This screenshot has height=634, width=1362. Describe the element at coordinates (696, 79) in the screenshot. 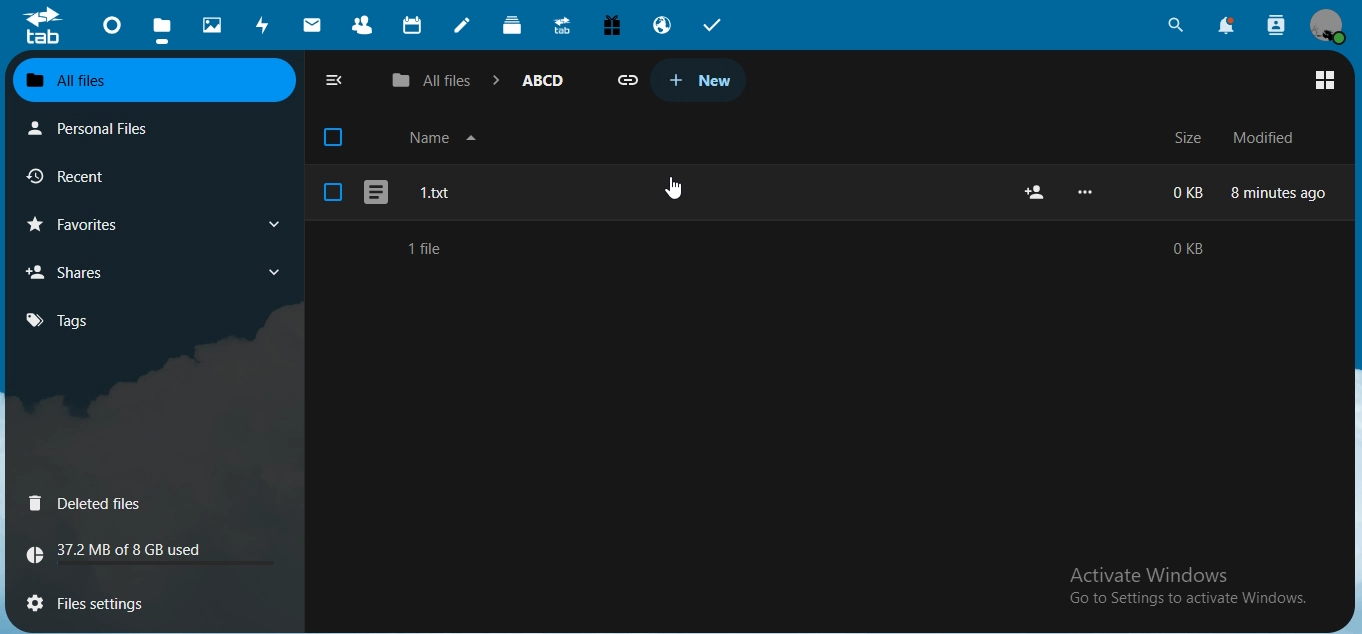

I see `new` at that location.